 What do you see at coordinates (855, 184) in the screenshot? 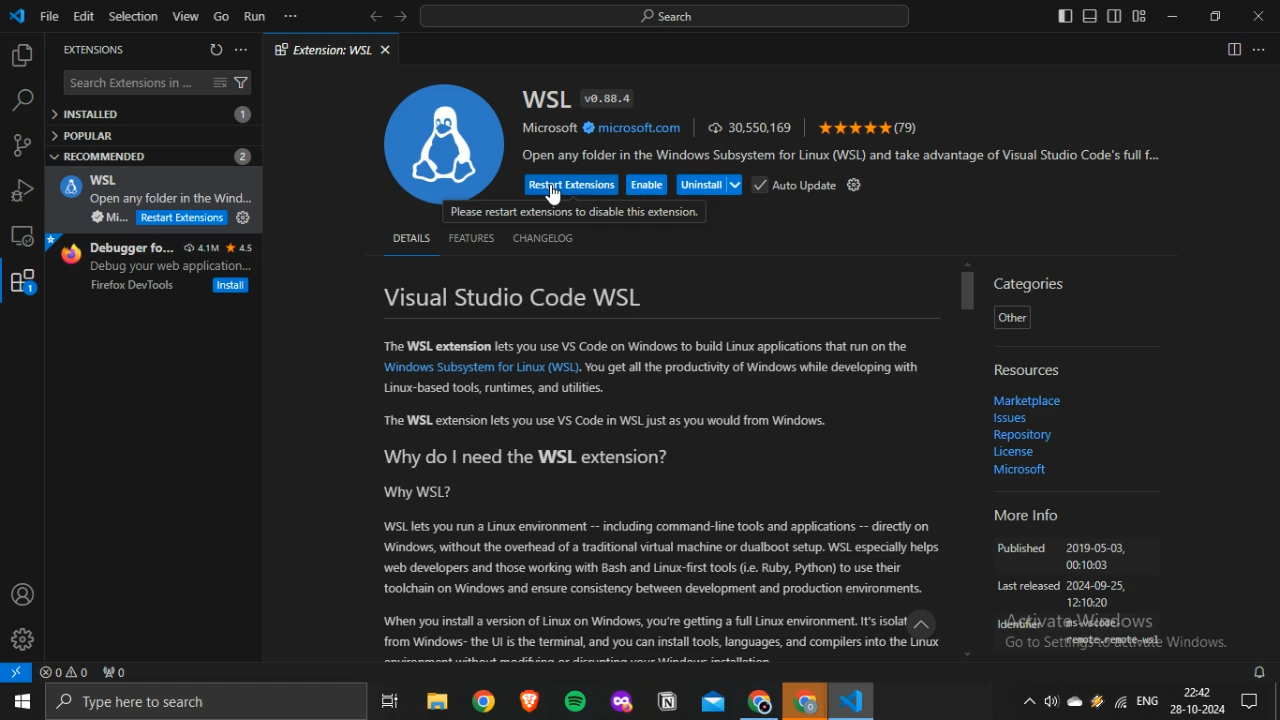
I see `settings` at bounding box center [855, 184].